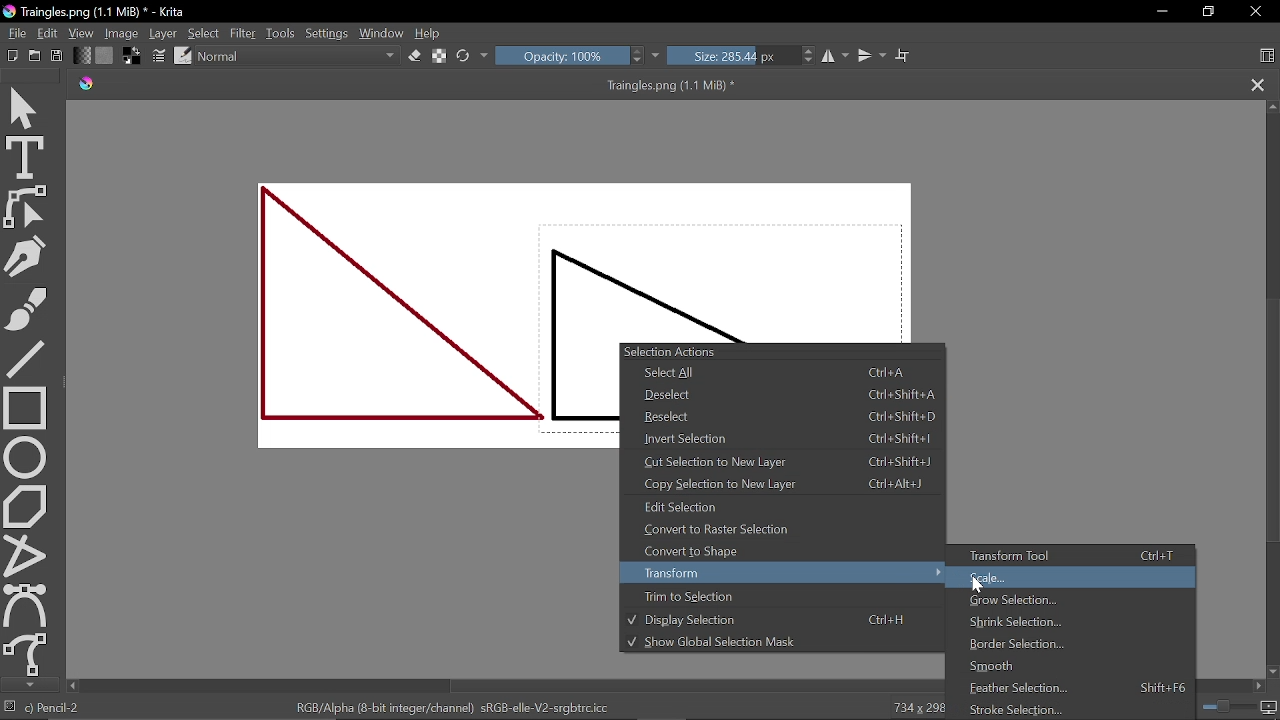 The width and height of the screenshot is (1280, 720). I want to click on File, so click(15, 32).